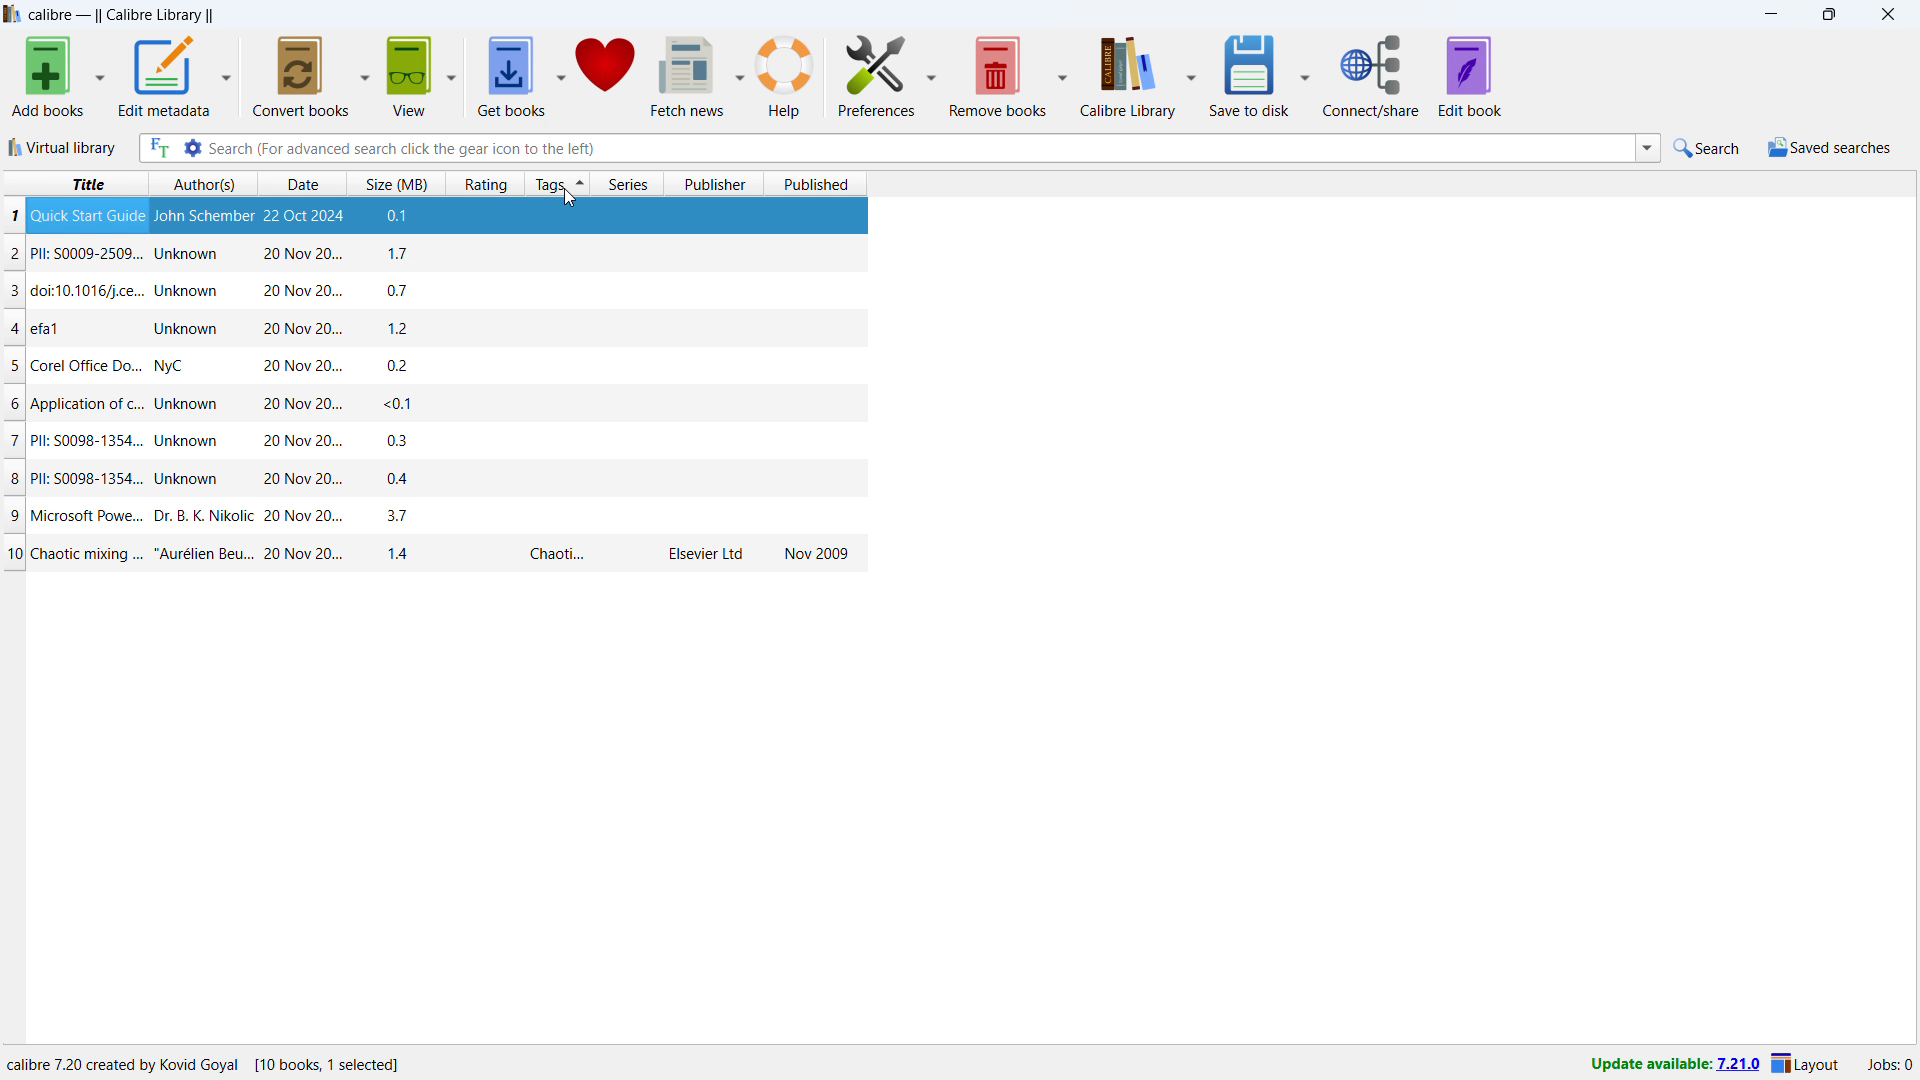 The width and height of the screenshot is (1920, 1080). I want to click on update, so click(1672, 1065).